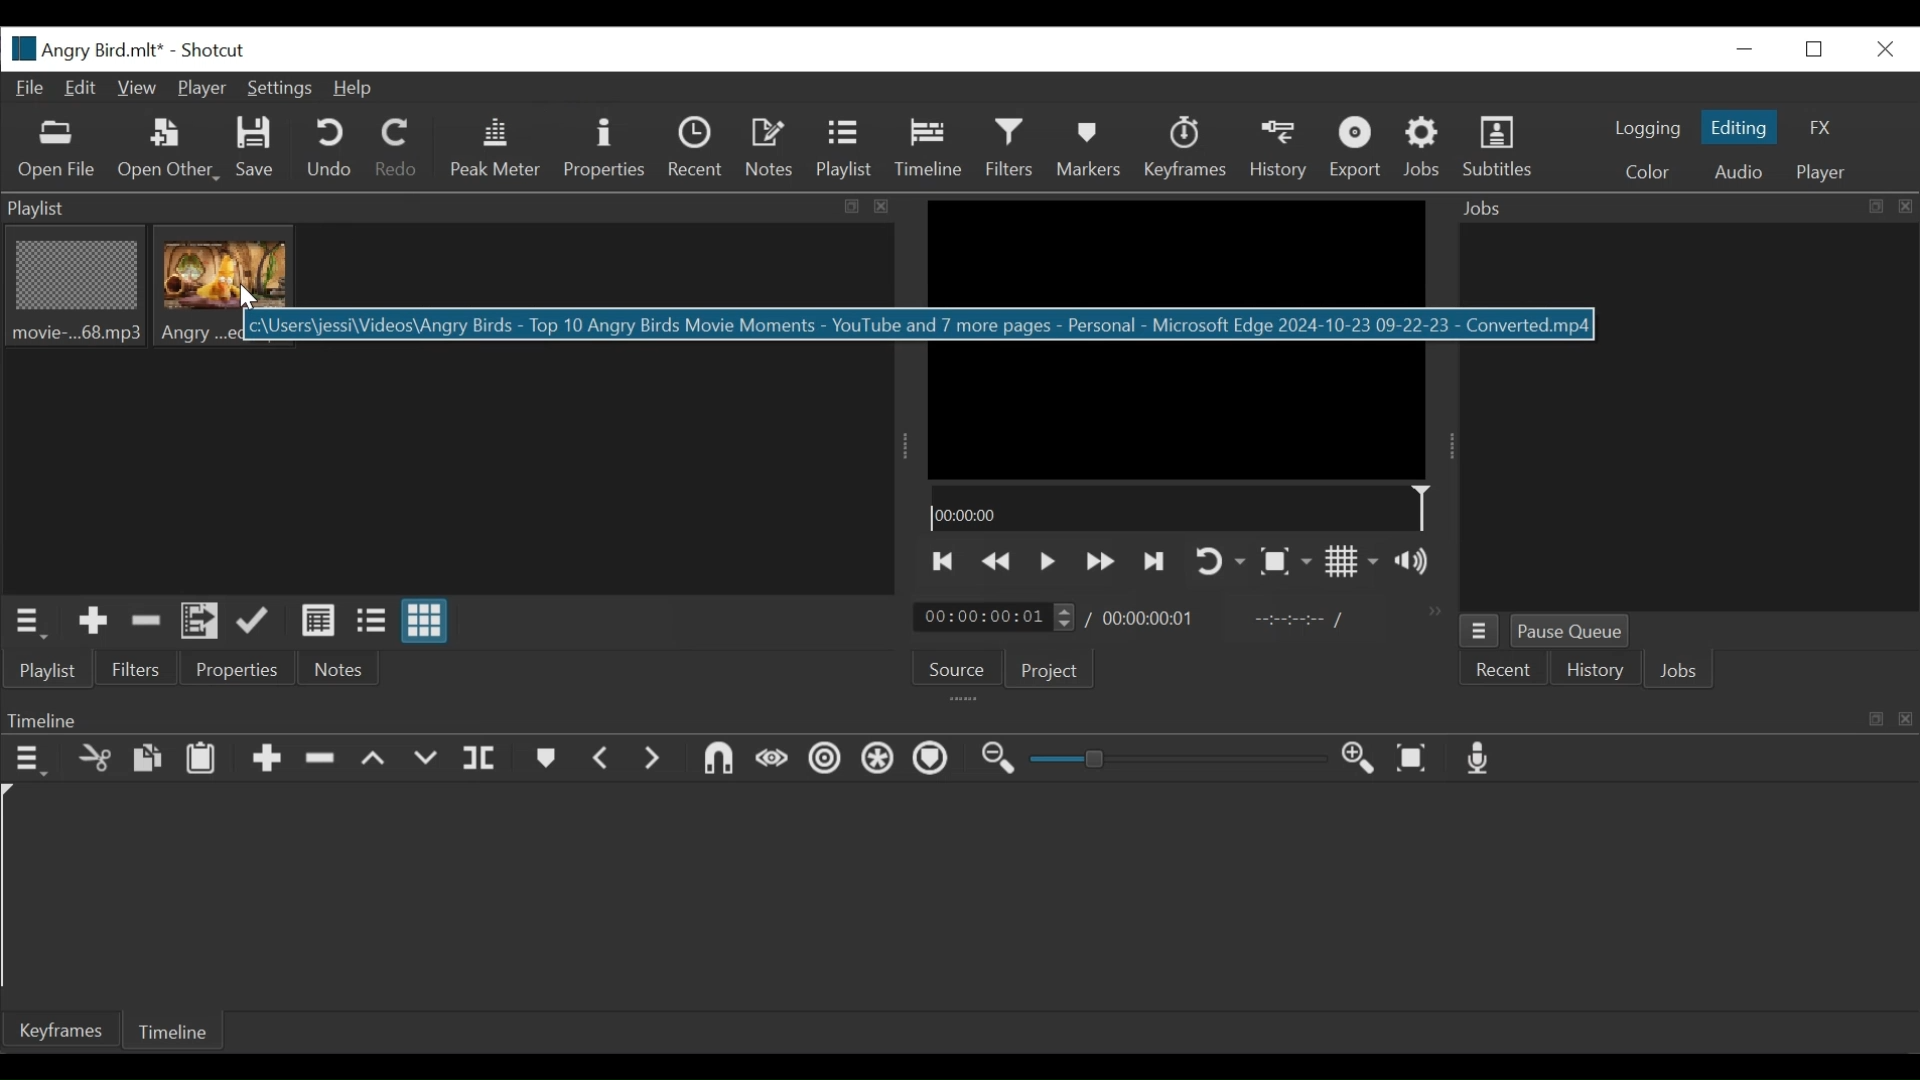 Image resolution: width=1920 pixels, height=1080 pixels. Describe the element at coordinates (1151, 617) in the screenshot. I see `Total Duration` at that location.